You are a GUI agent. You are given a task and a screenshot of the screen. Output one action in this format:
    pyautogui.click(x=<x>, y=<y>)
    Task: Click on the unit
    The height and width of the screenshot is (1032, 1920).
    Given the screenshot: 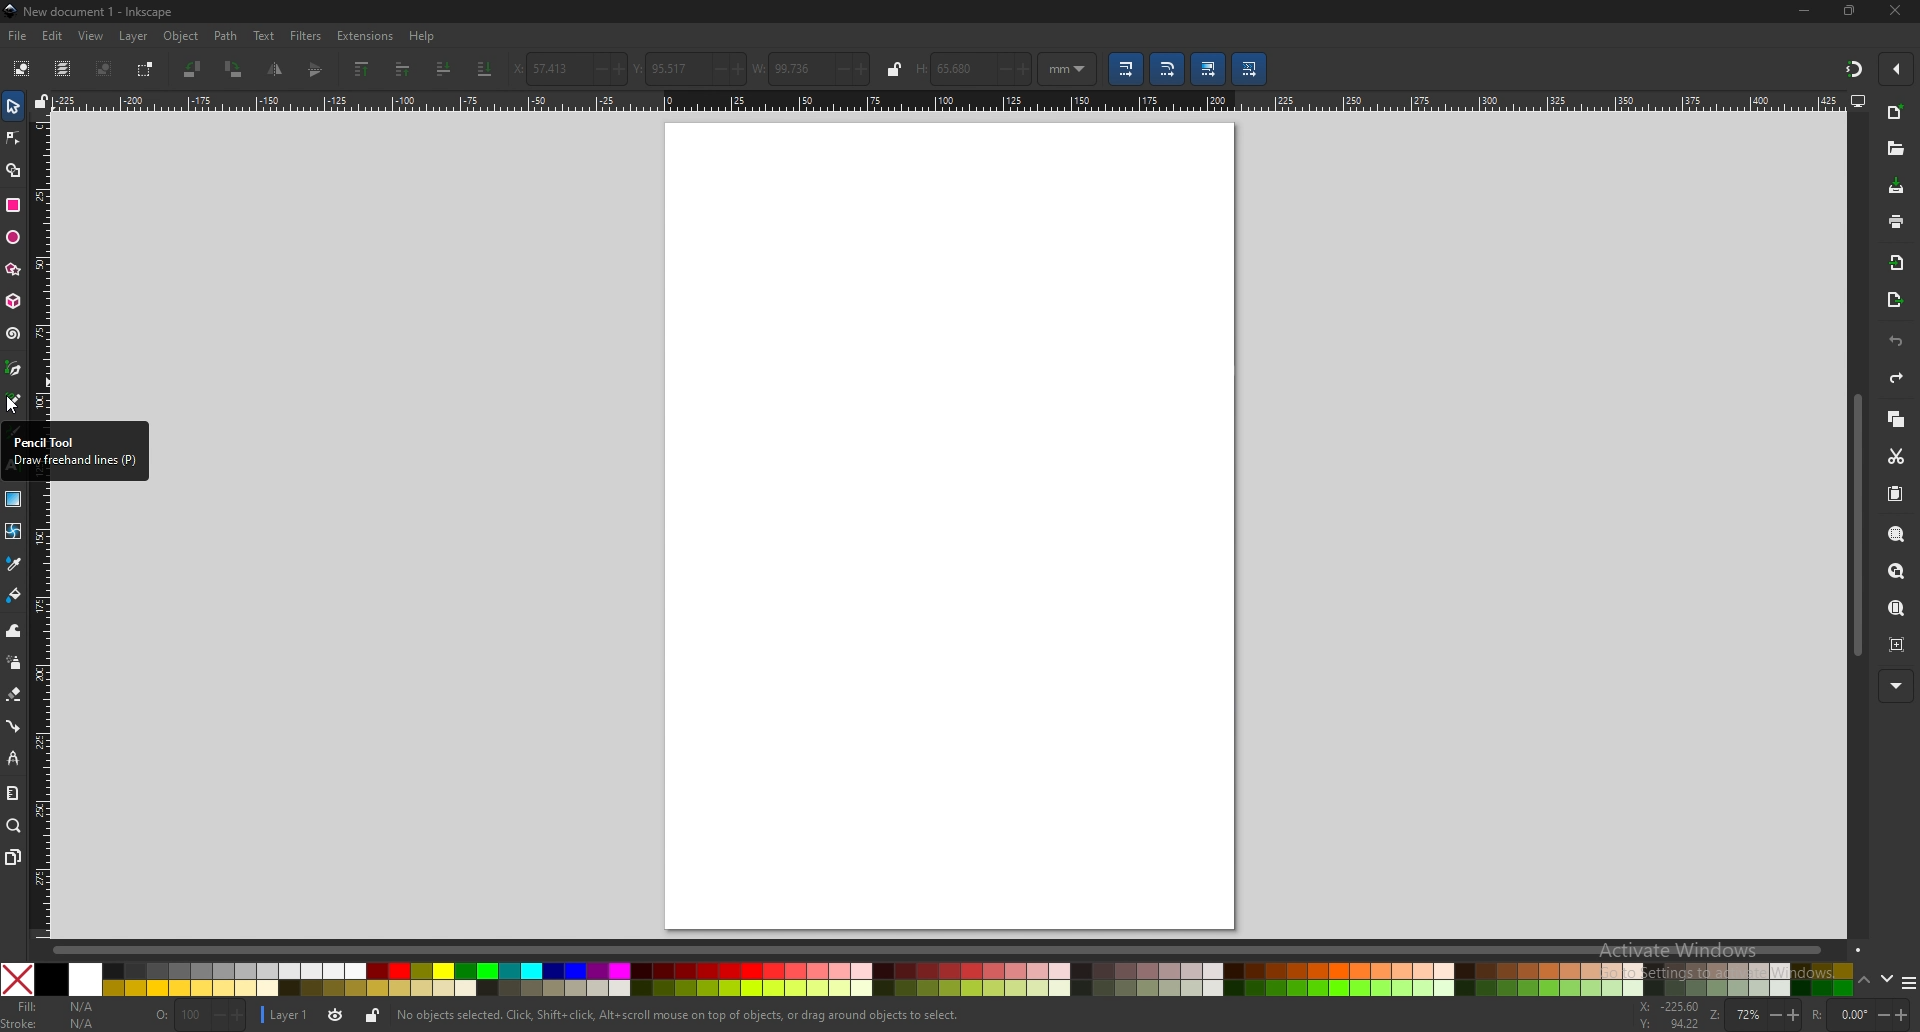 What is the action you would take?
    pyautogui.click(x=1067, y=69)
    